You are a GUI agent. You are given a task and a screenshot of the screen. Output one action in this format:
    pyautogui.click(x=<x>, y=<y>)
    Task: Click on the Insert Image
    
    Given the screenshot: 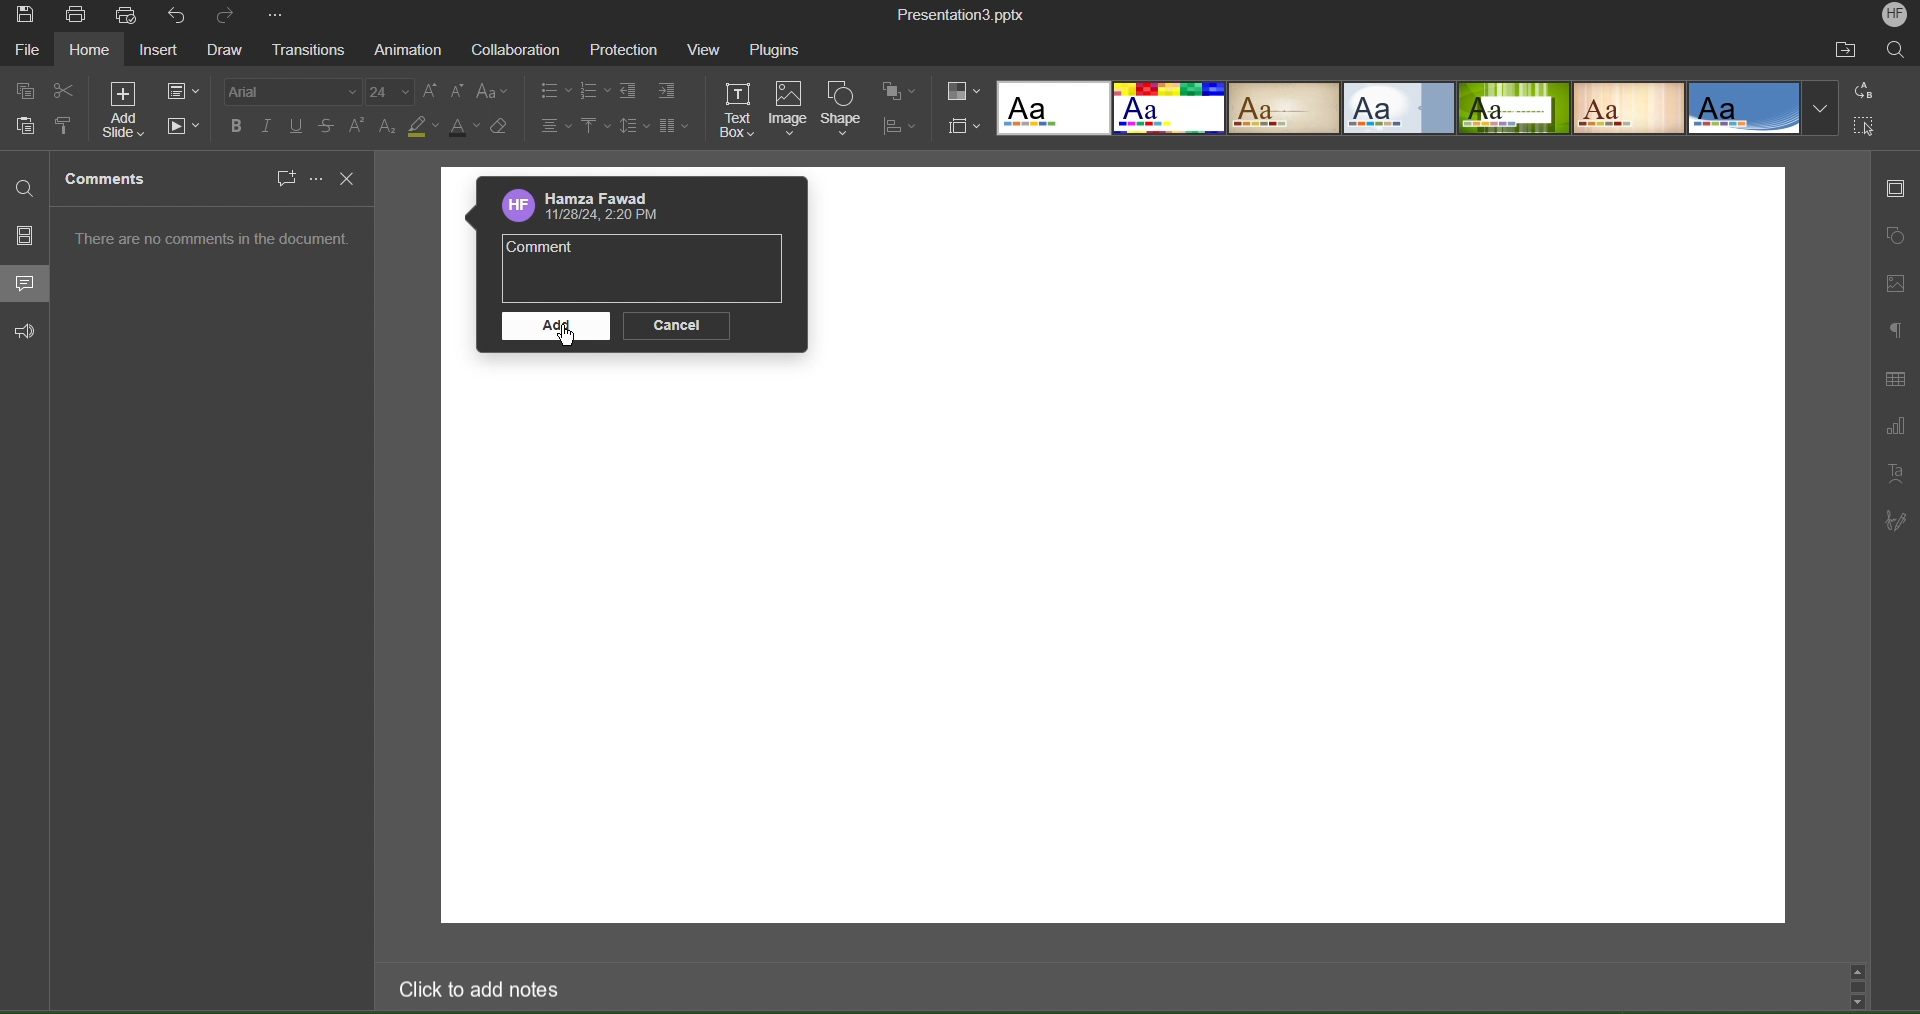 What is the action you would take?
    pyautogui.click(x=1896, y=286)
    